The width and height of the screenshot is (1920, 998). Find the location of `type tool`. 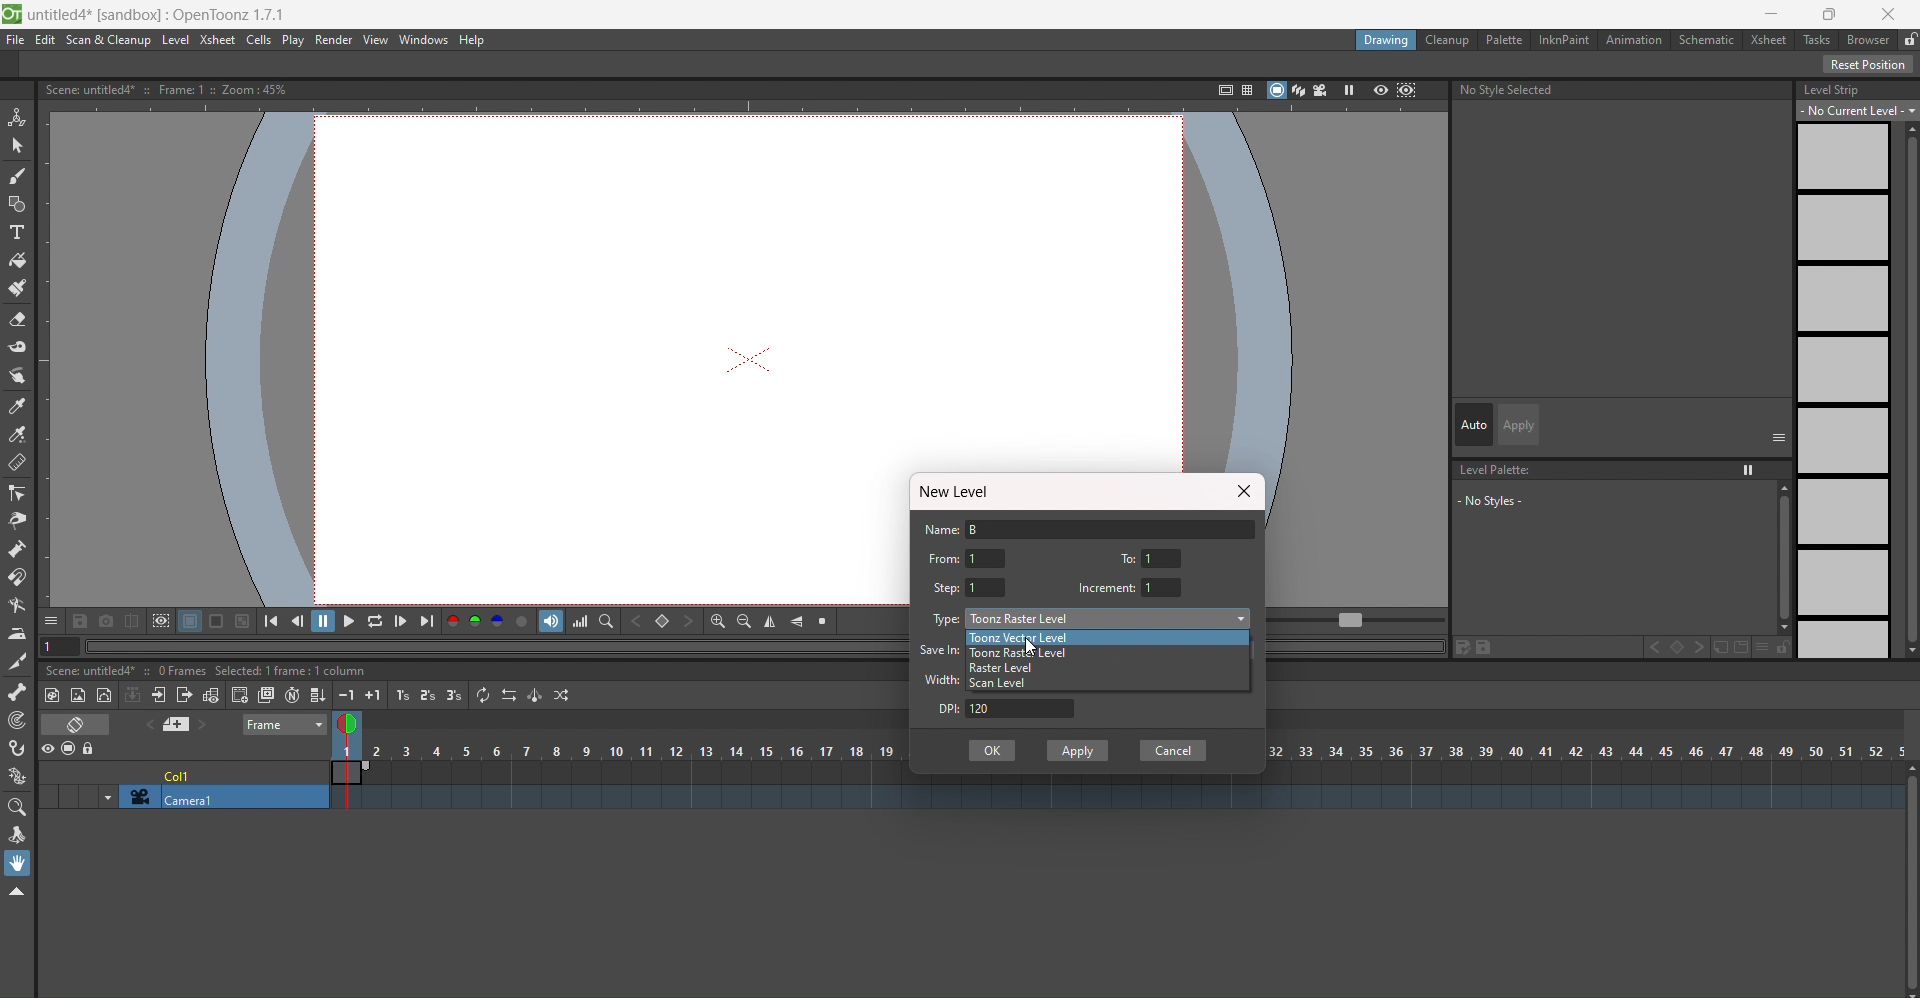

type tool is located at coordinates (16, 233).